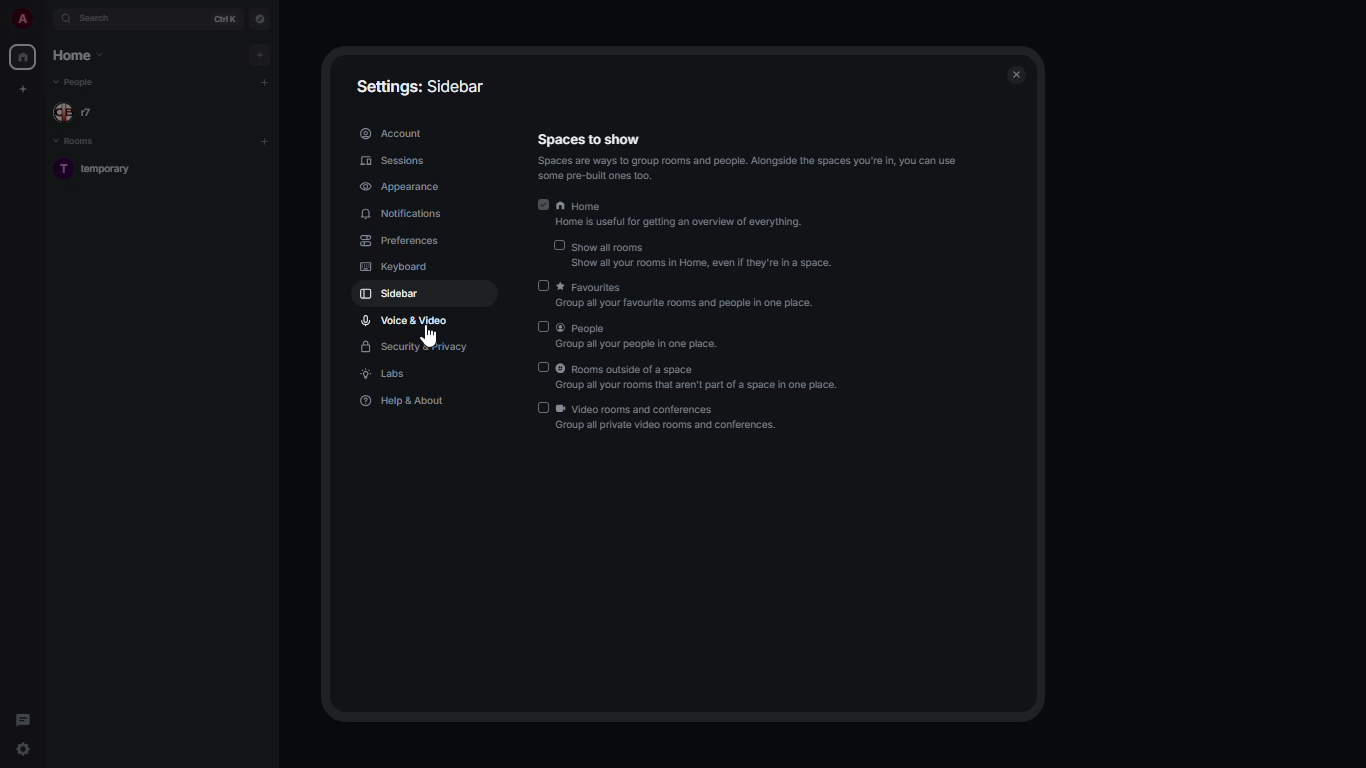 This screenshot has height=768, width=1366. Describe the element at coordinates (407, 214) in the screenshot. I see `notifications` at that location.